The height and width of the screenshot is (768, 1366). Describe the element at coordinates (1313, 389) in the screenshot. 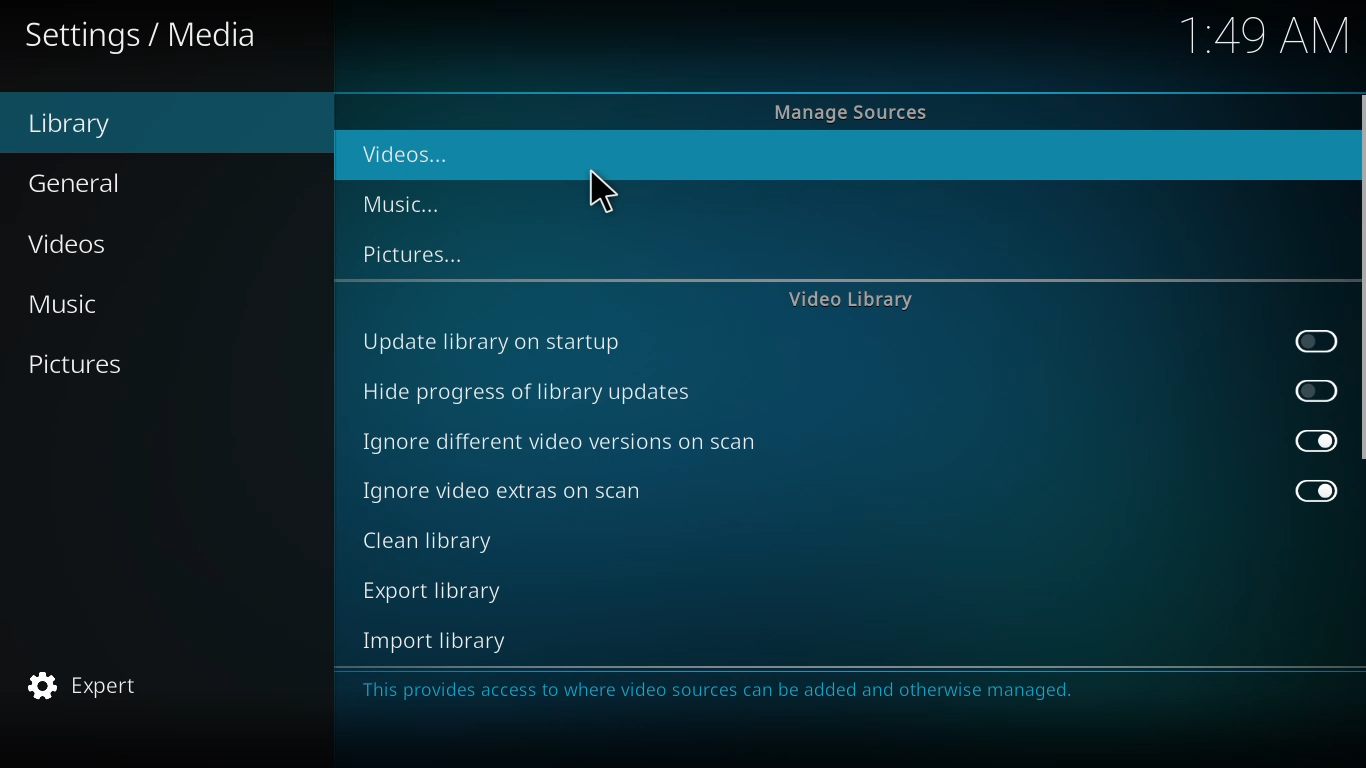

I see `enable` at that location.